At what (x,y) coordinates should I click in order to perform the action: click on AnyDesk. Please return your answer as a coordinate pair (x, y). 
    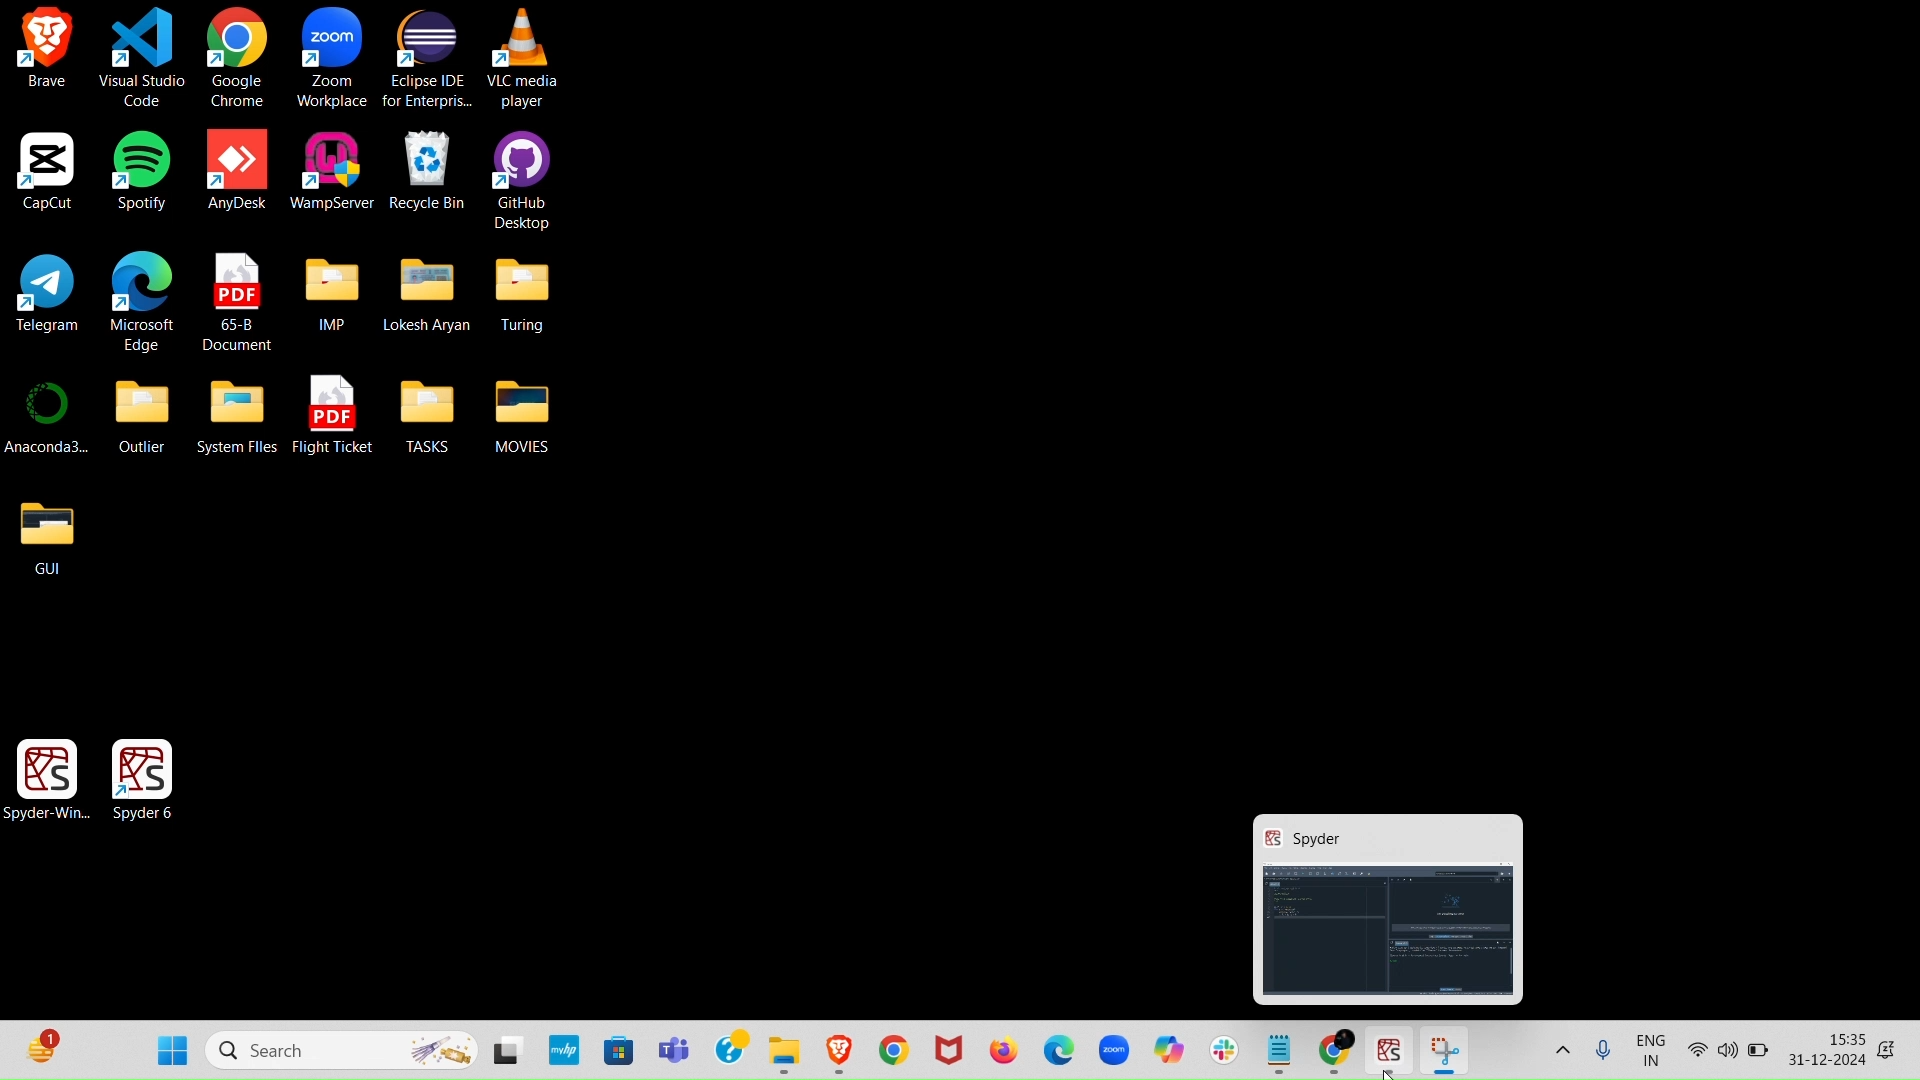
    Looking at the image, I should click on (237, 170).